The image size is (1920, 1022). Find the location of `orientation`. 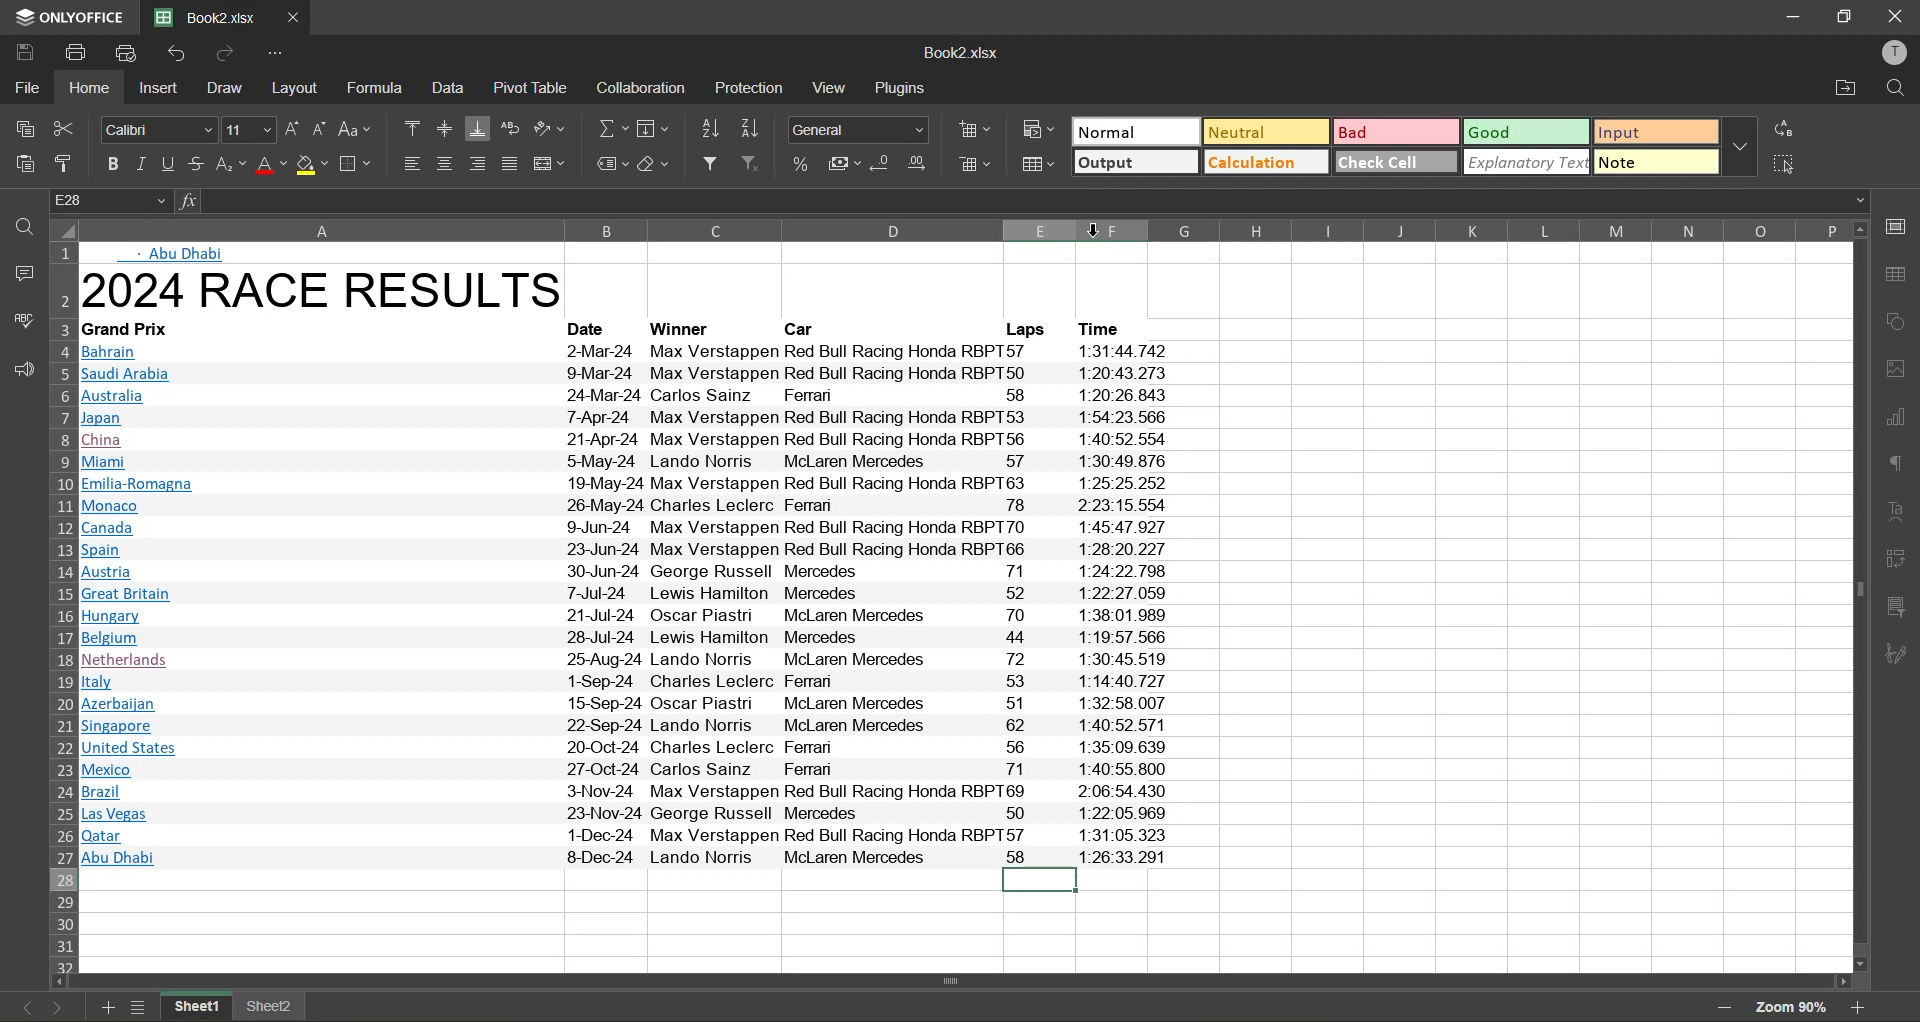

orientation is located at coordinates (552, 128).